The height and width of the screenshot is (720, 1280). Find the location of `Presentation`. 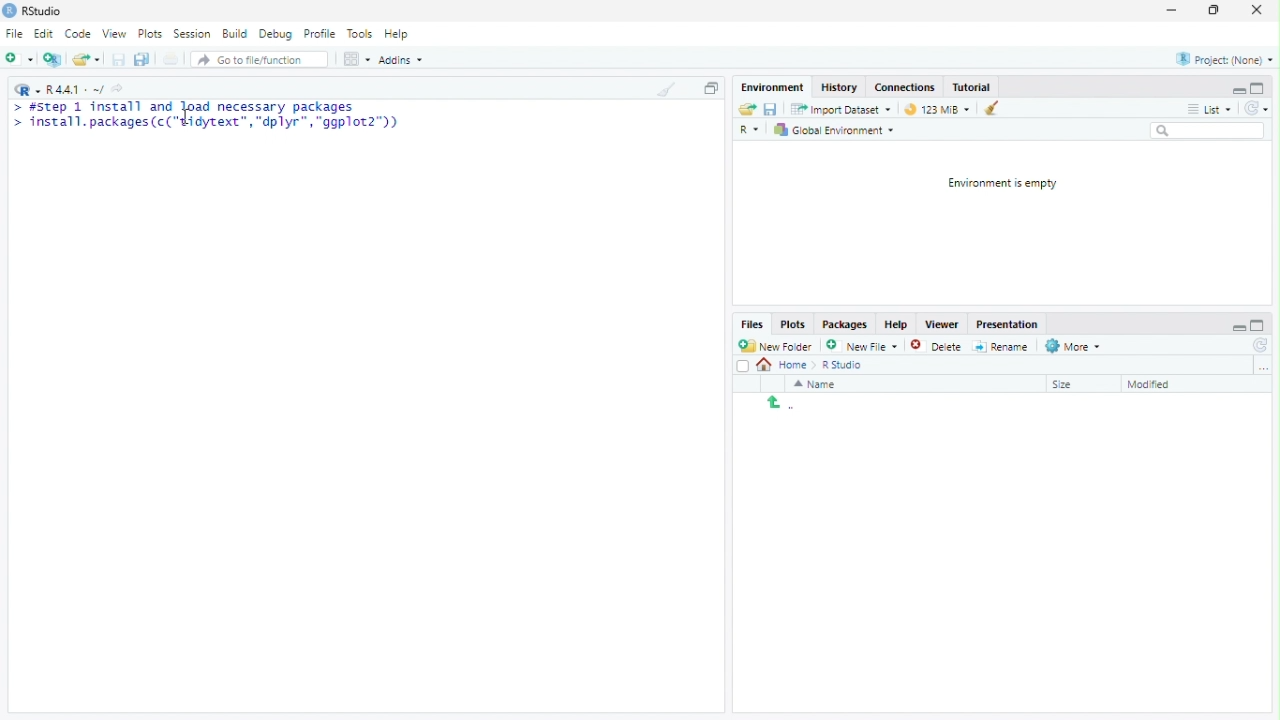

Presentation is located at coordinates (1007, 325).